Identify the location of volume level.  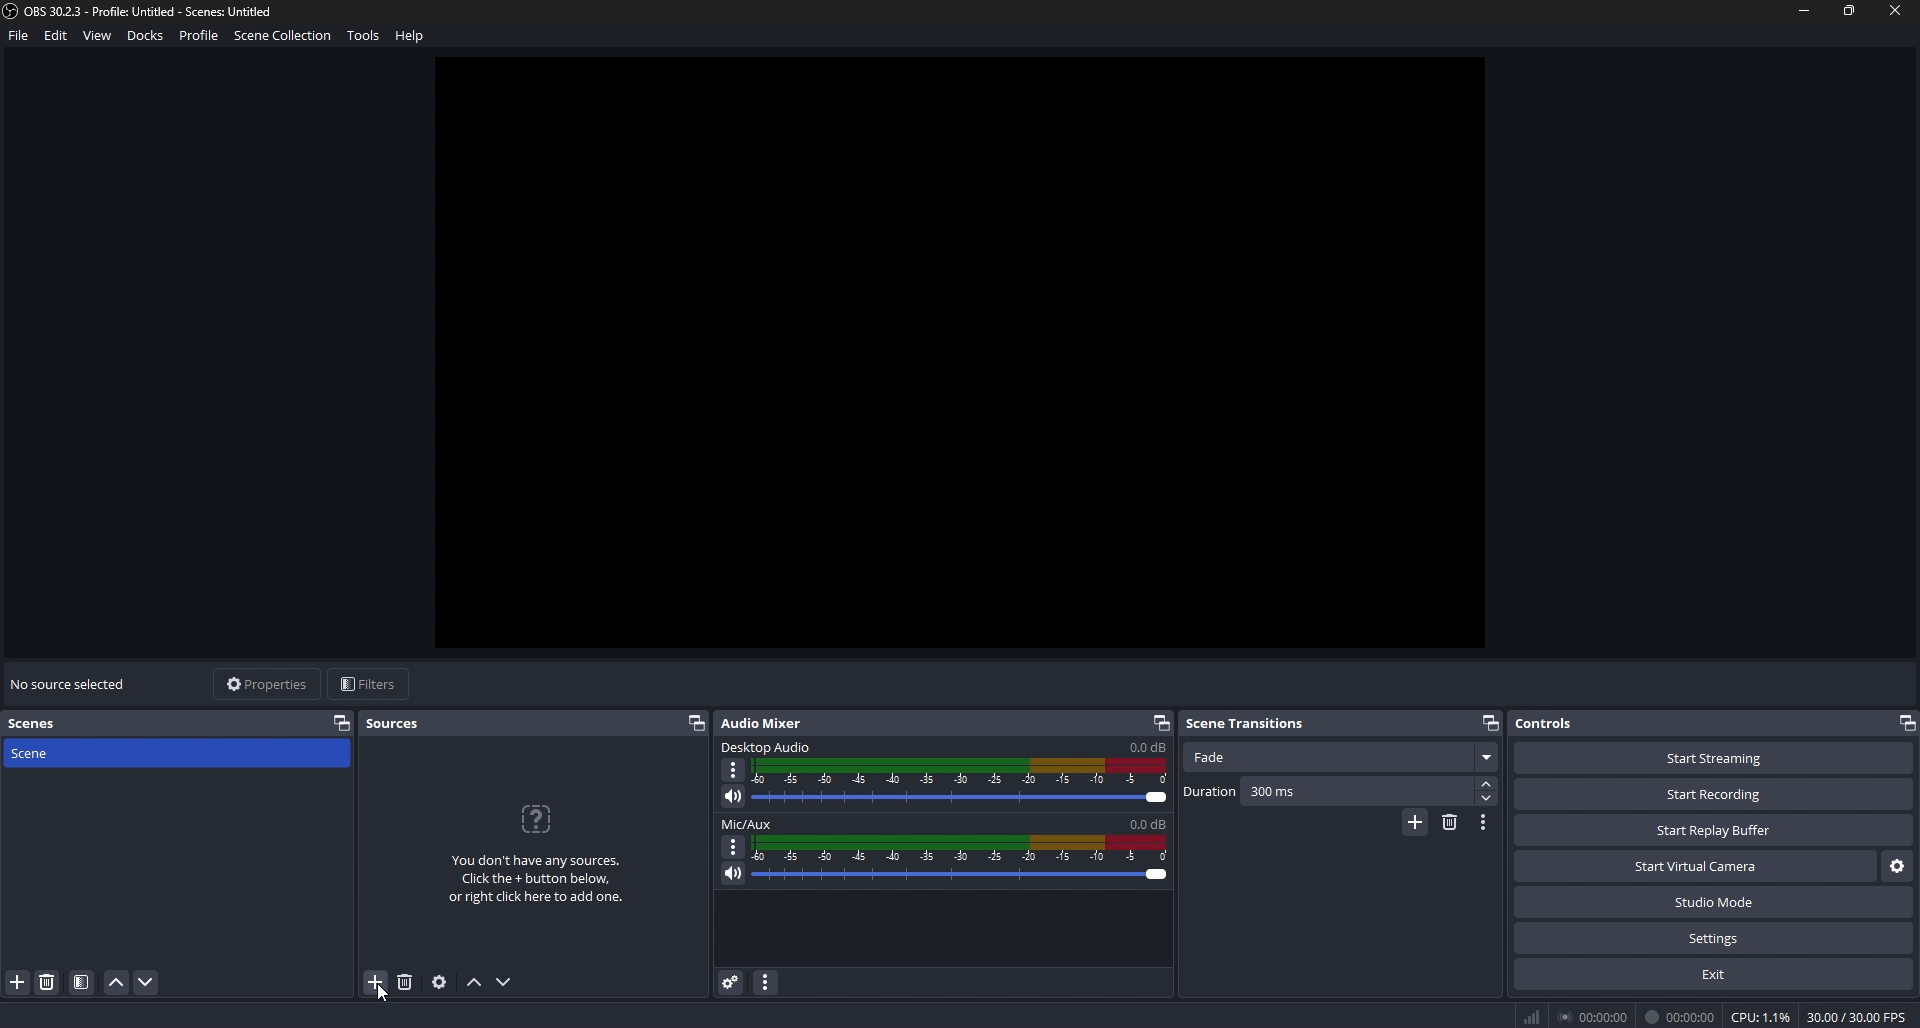
(1146, 824).